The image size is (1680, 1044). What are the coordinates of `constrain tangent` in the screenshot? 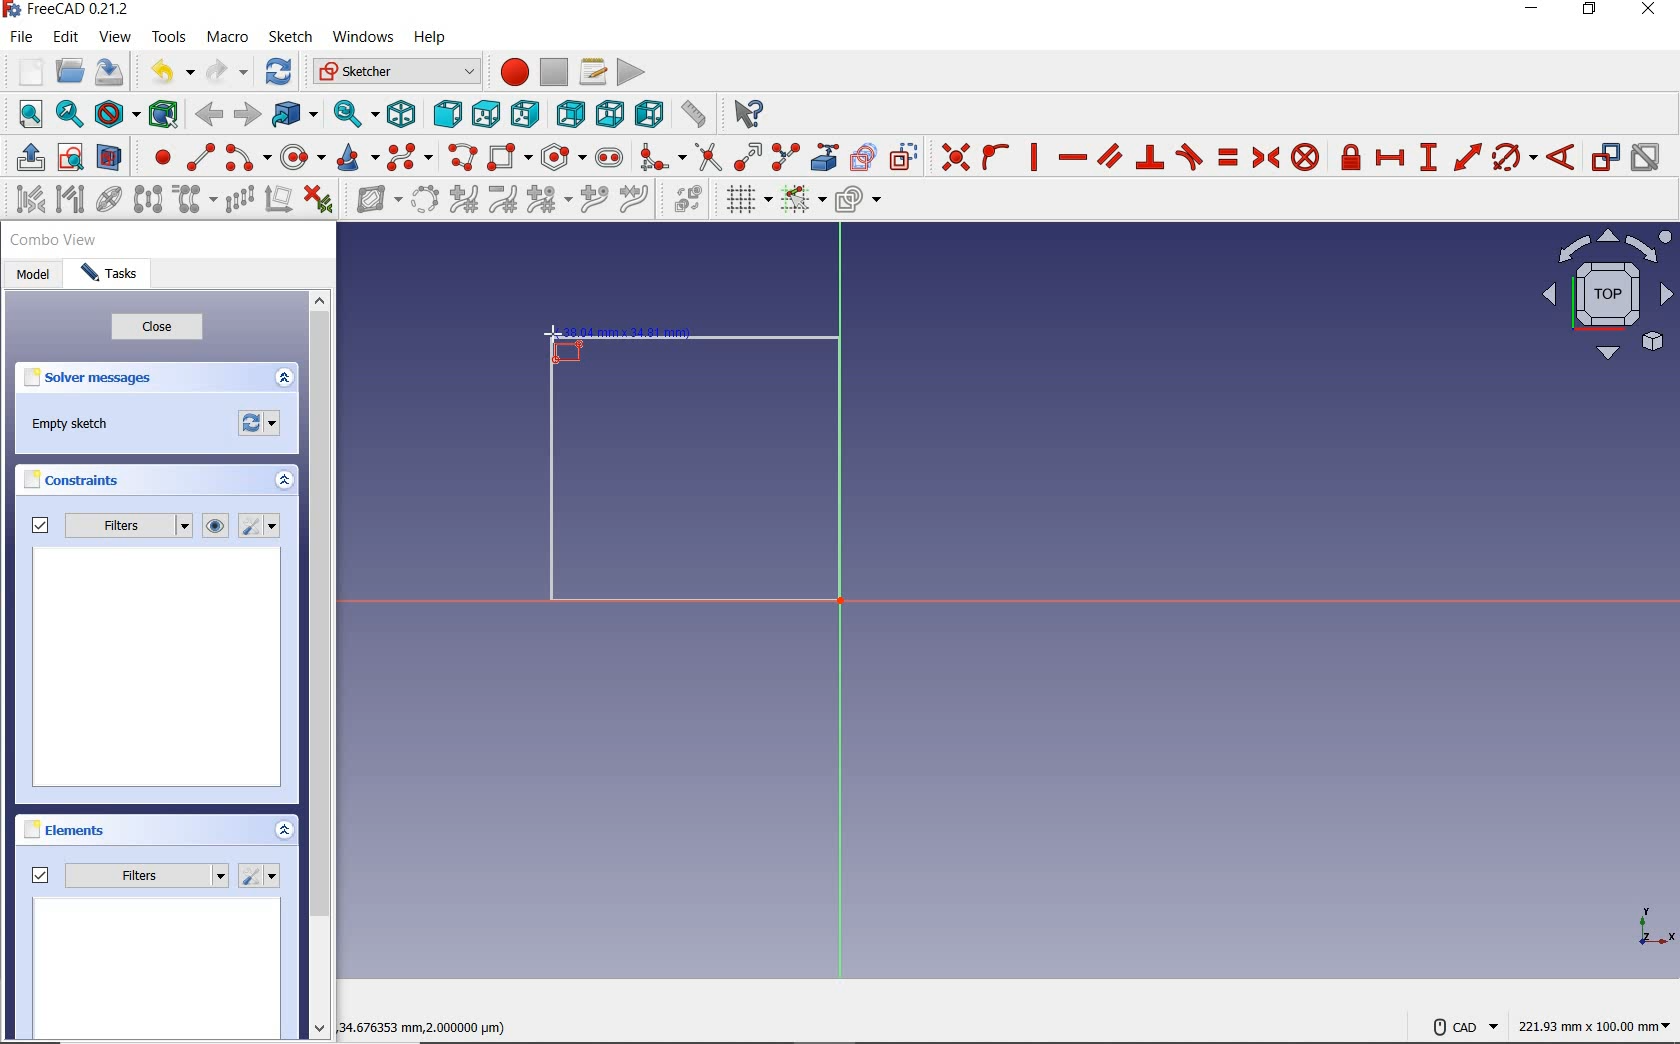 It's located at (1190, 157).